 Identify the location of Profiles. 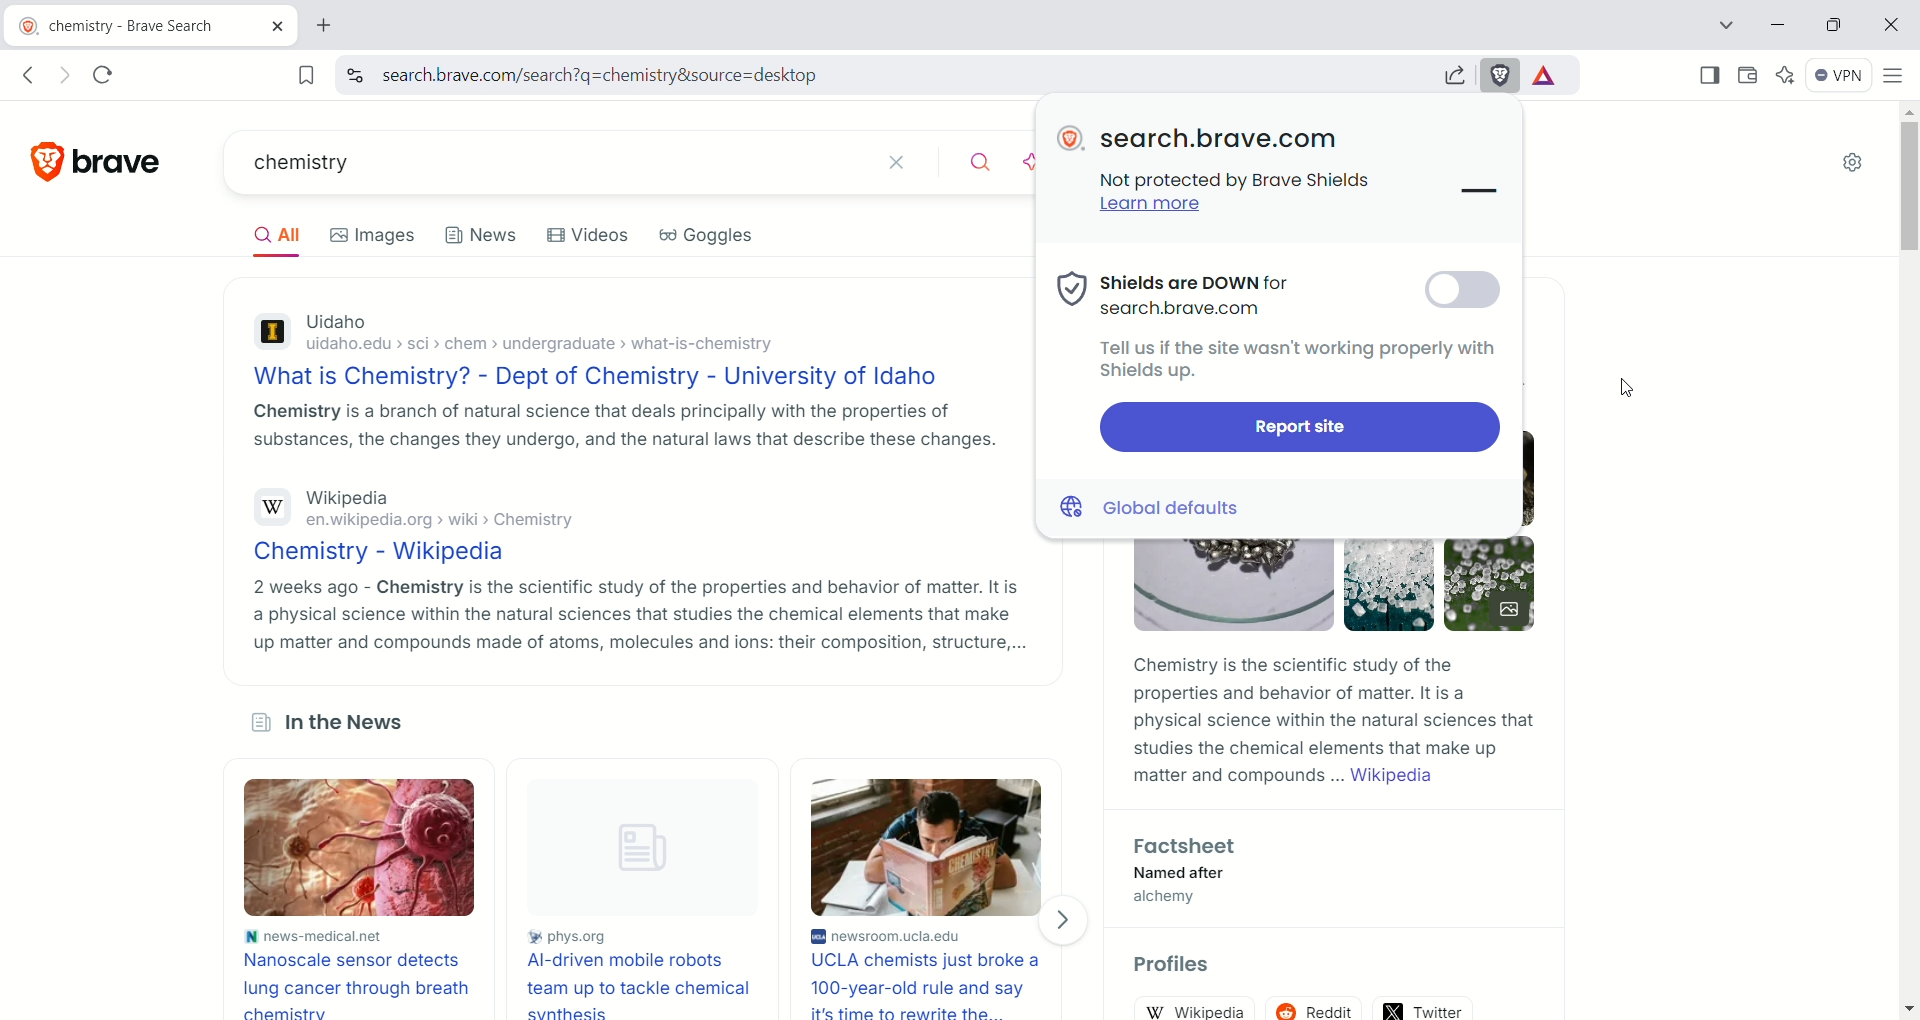
(1174, 965).